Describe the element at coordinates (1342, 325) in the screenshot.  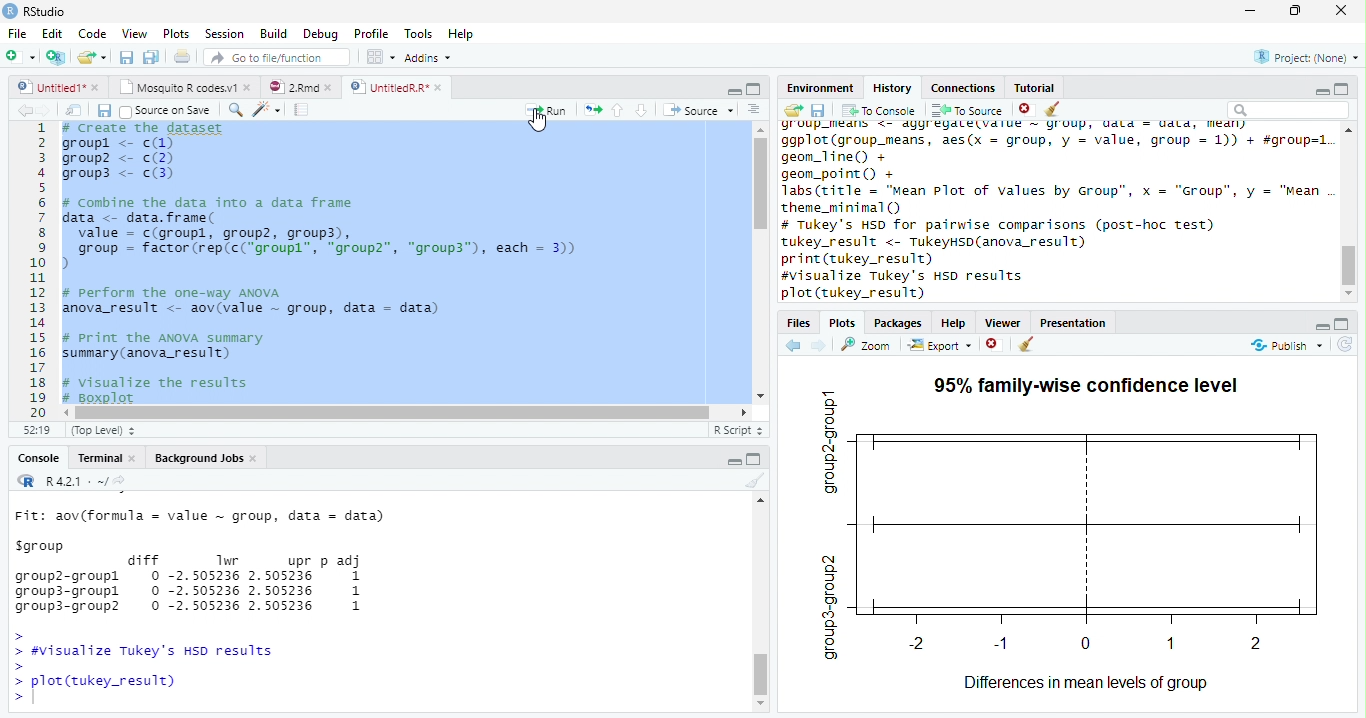
I see `Maximize` at that location.